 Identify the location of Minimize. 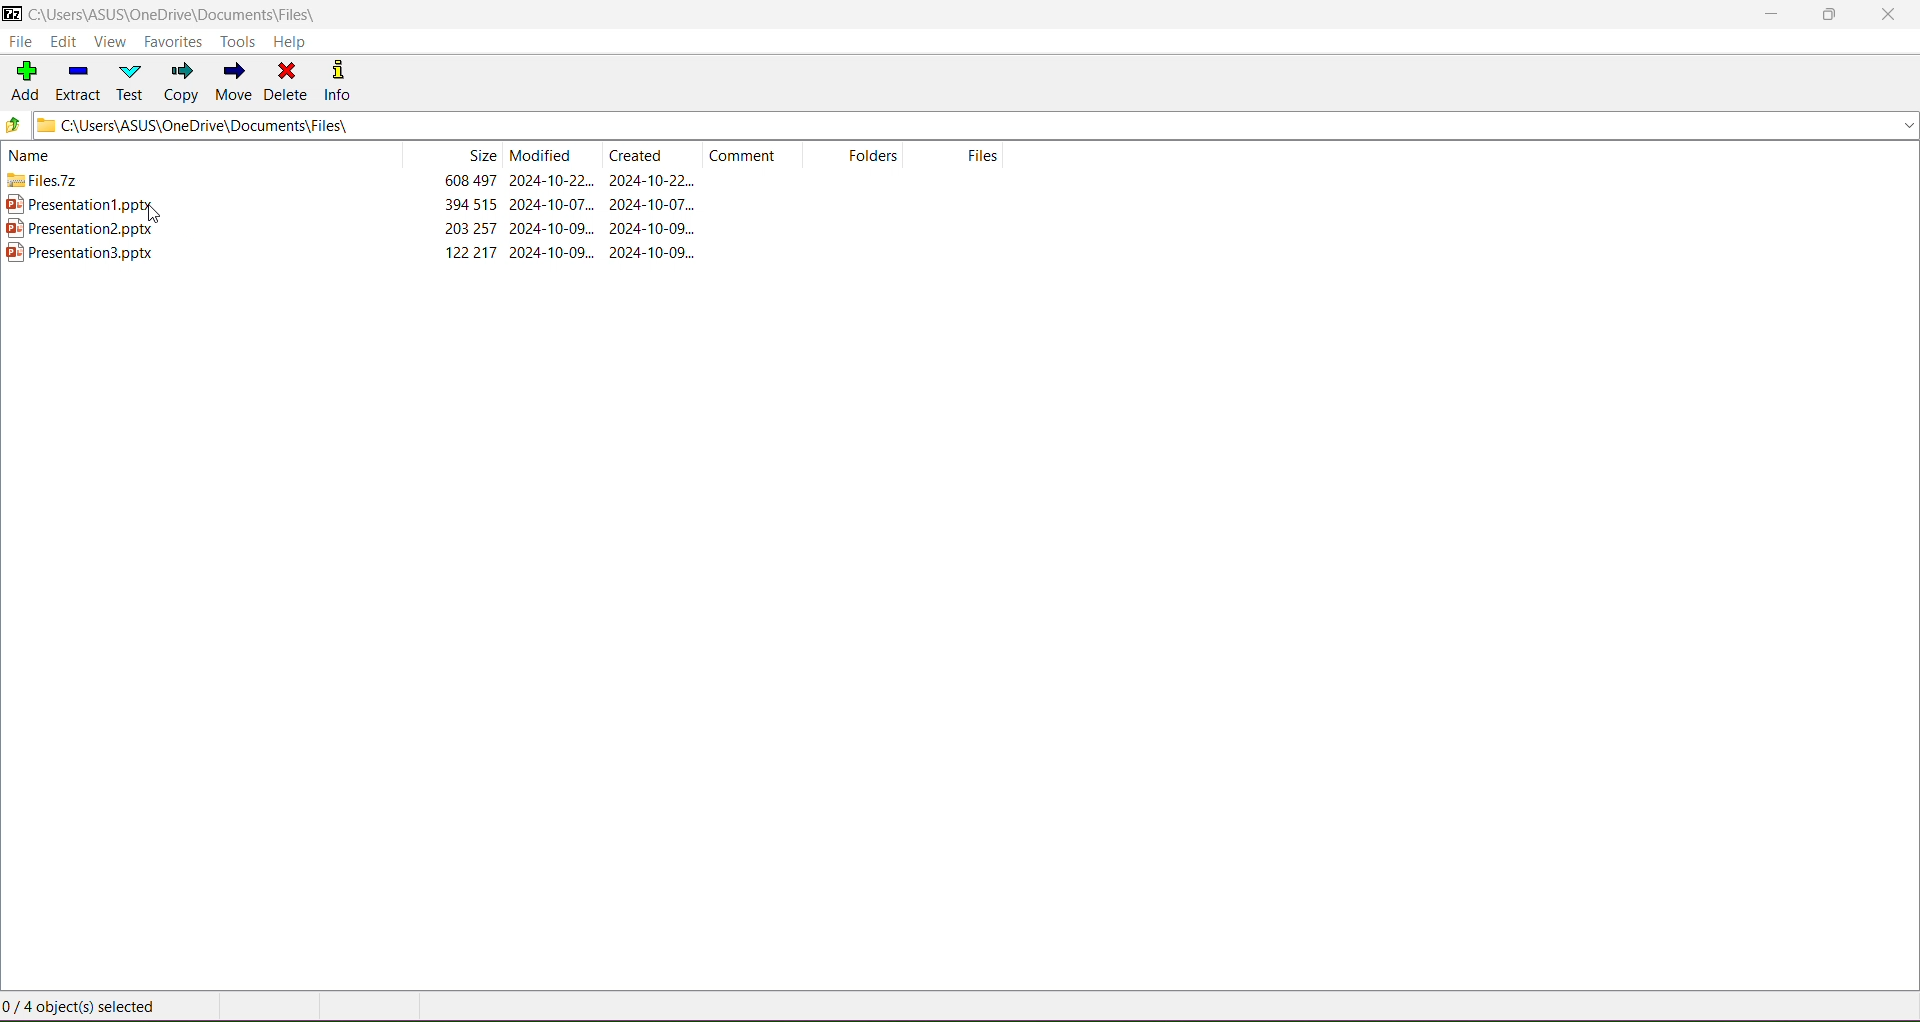
(1767, 15).